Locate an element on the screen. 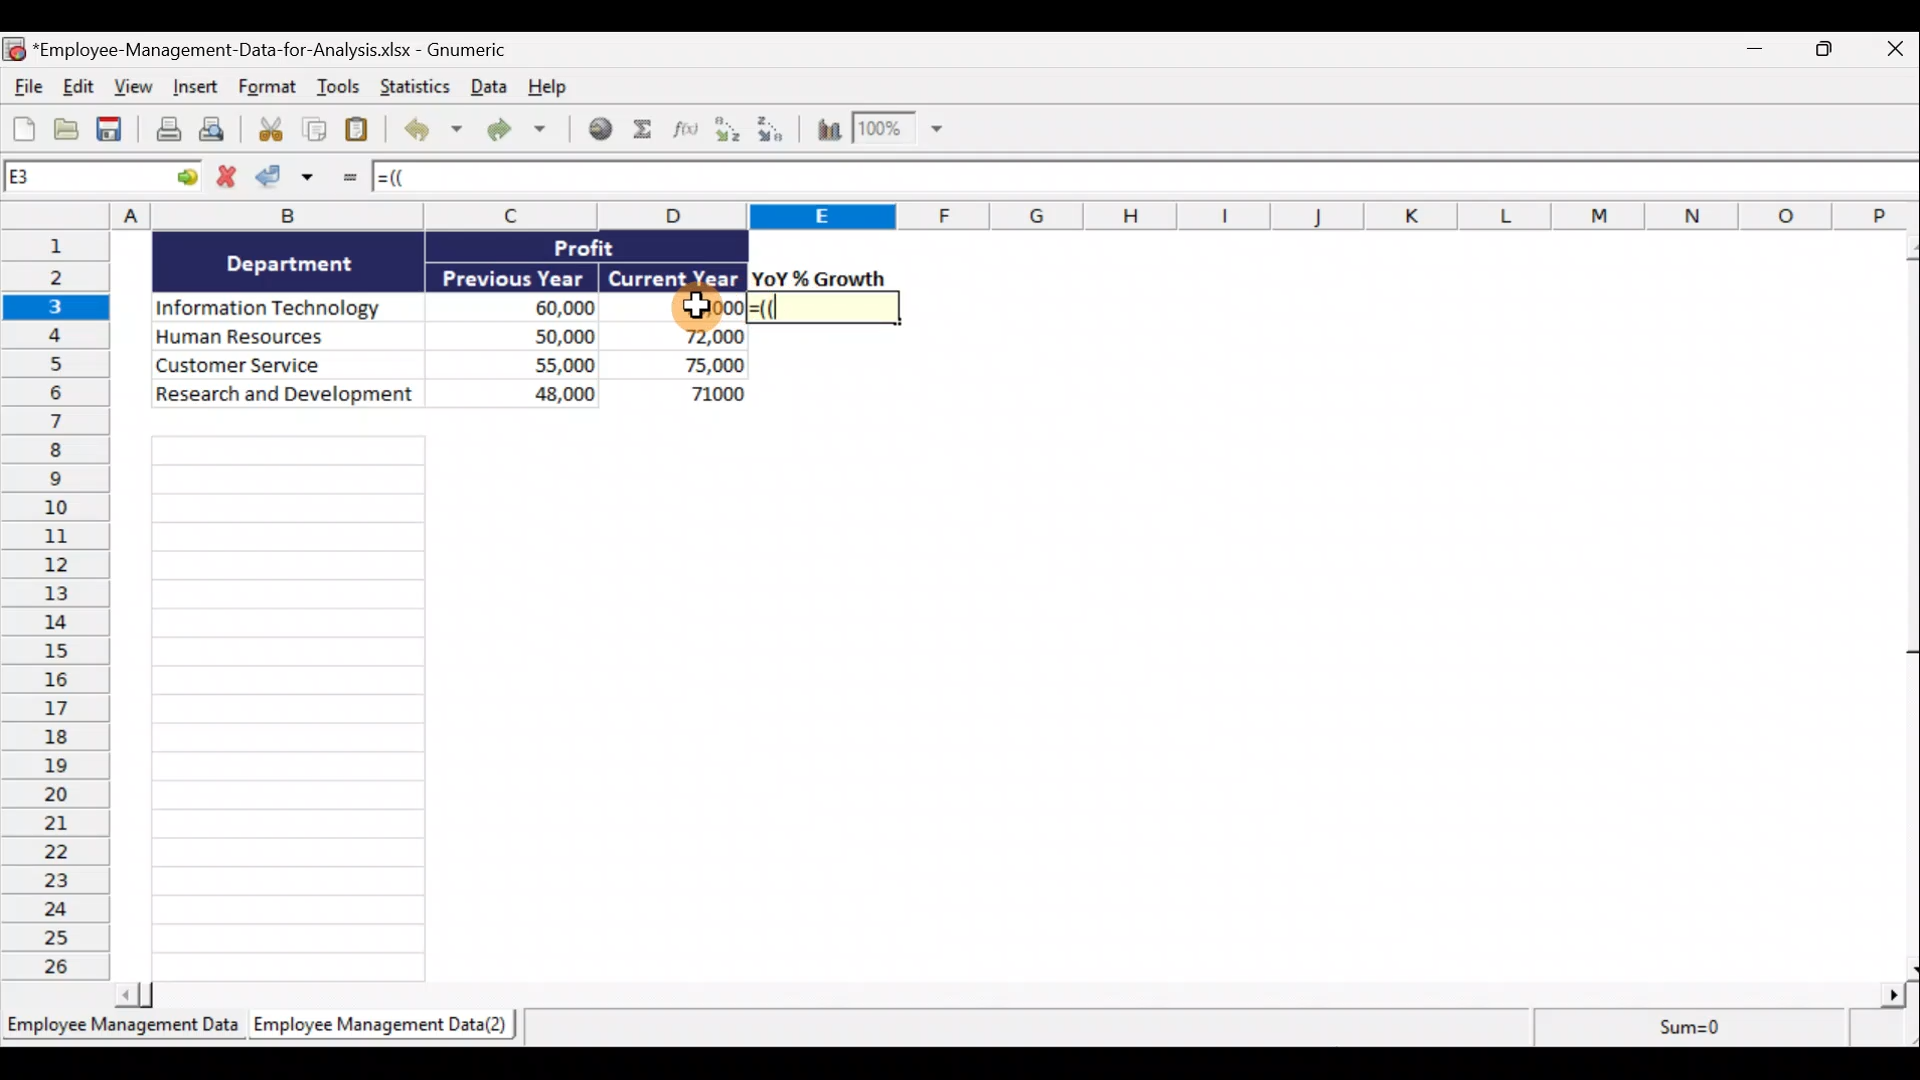  View is located at coordinates (131, 86).